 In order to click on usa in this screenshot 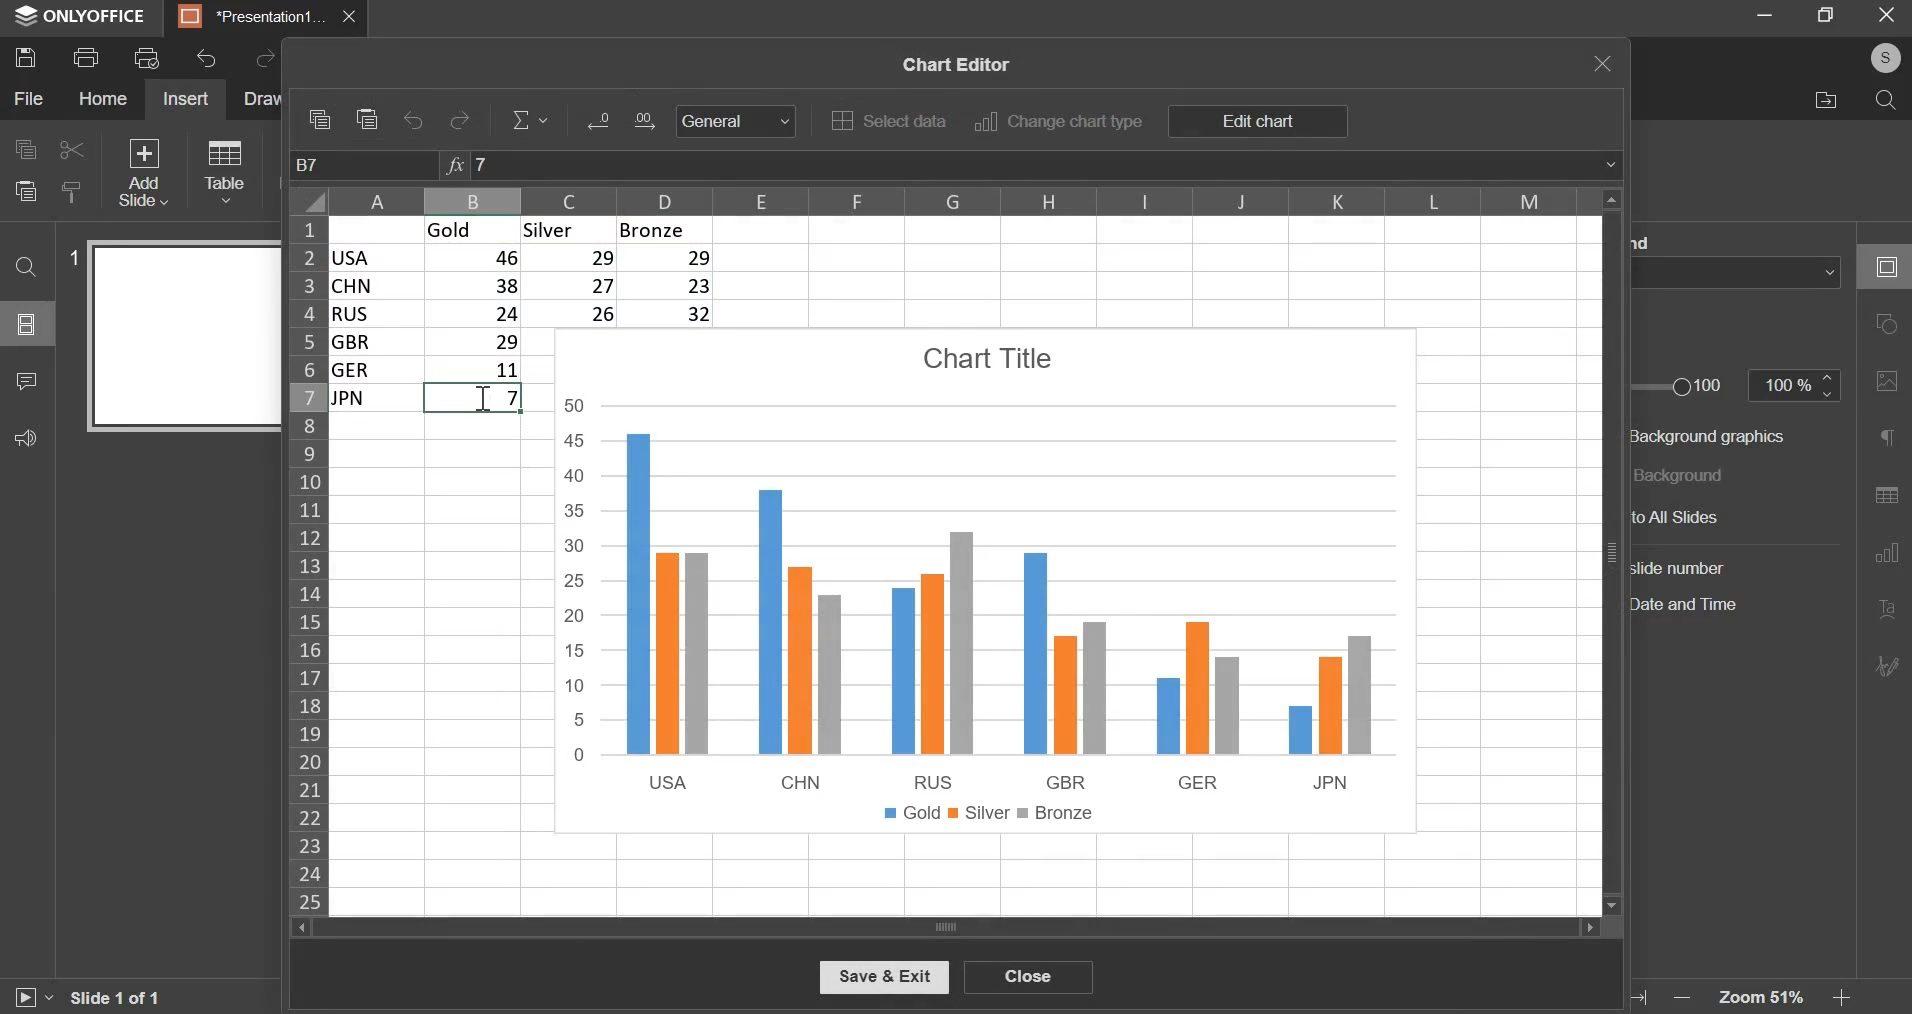, I will do `click(377, 258)`.